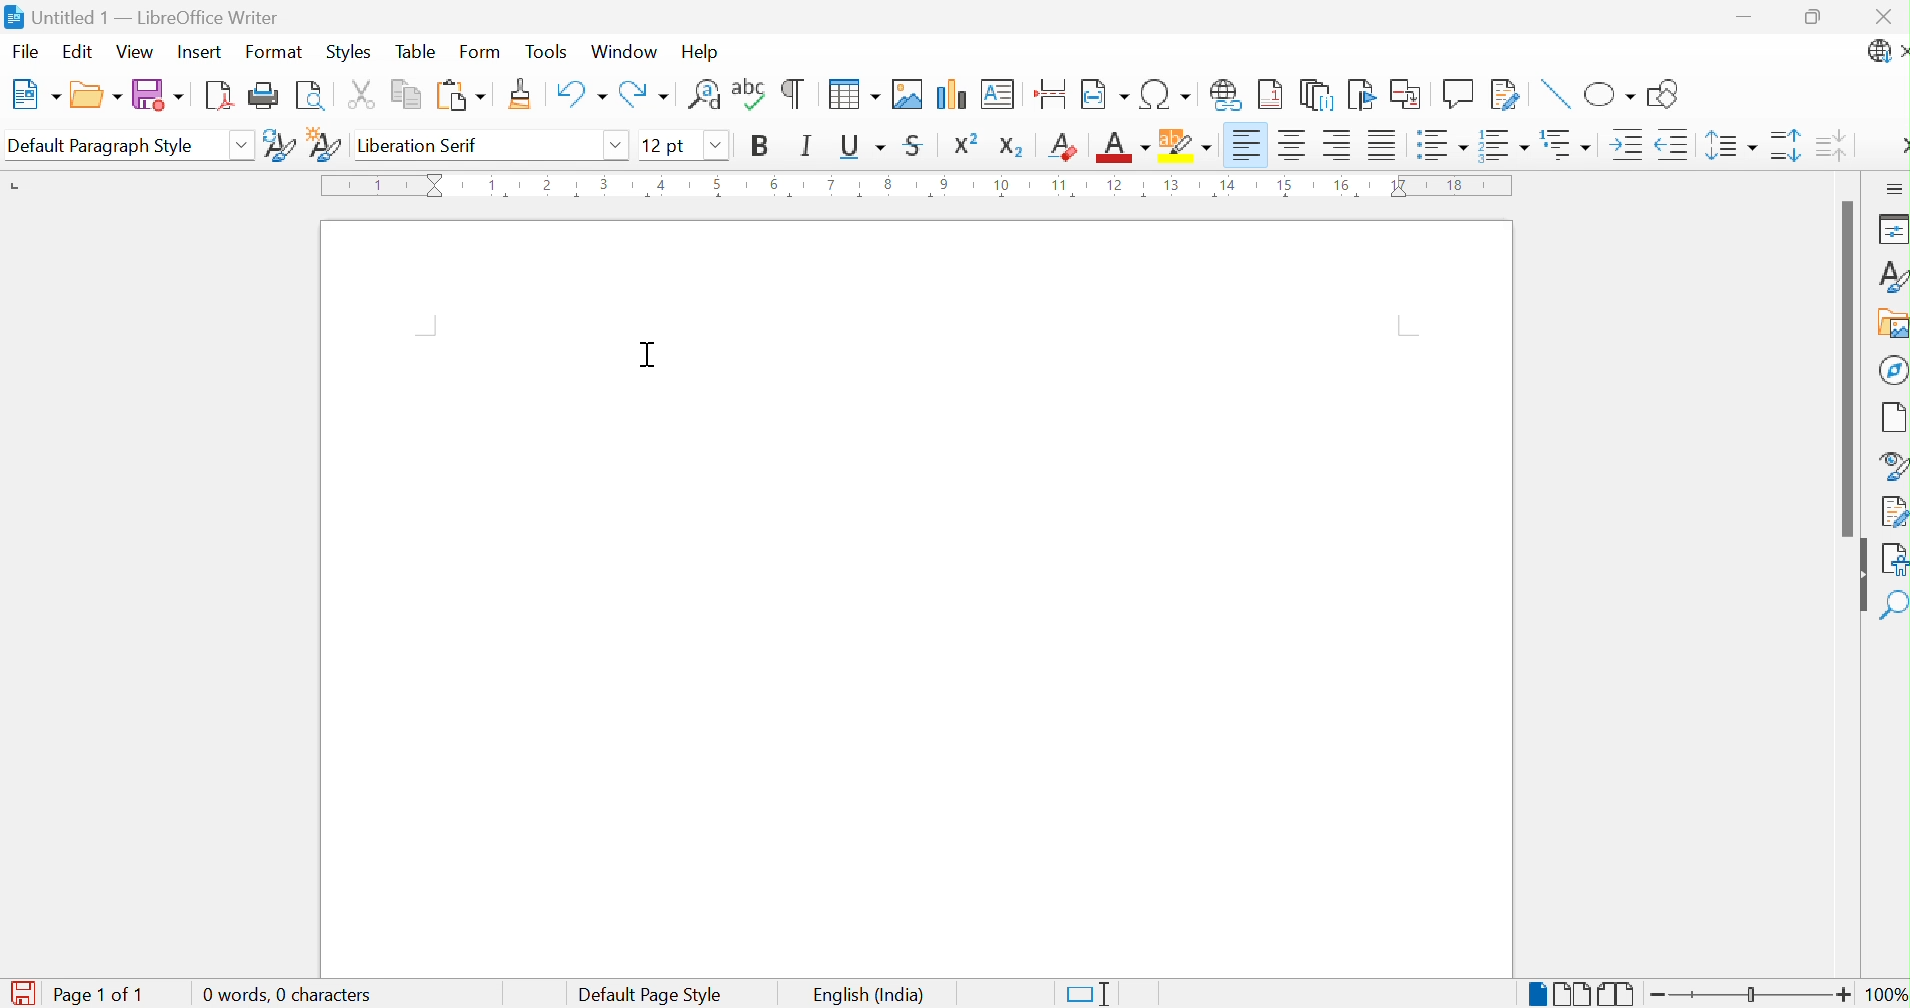 This screenshot has width=1910, height=1008. What do you see at coordinates (852, 94) in the screenshot?
I see `Insert Table` at bounding box center [852, 94].